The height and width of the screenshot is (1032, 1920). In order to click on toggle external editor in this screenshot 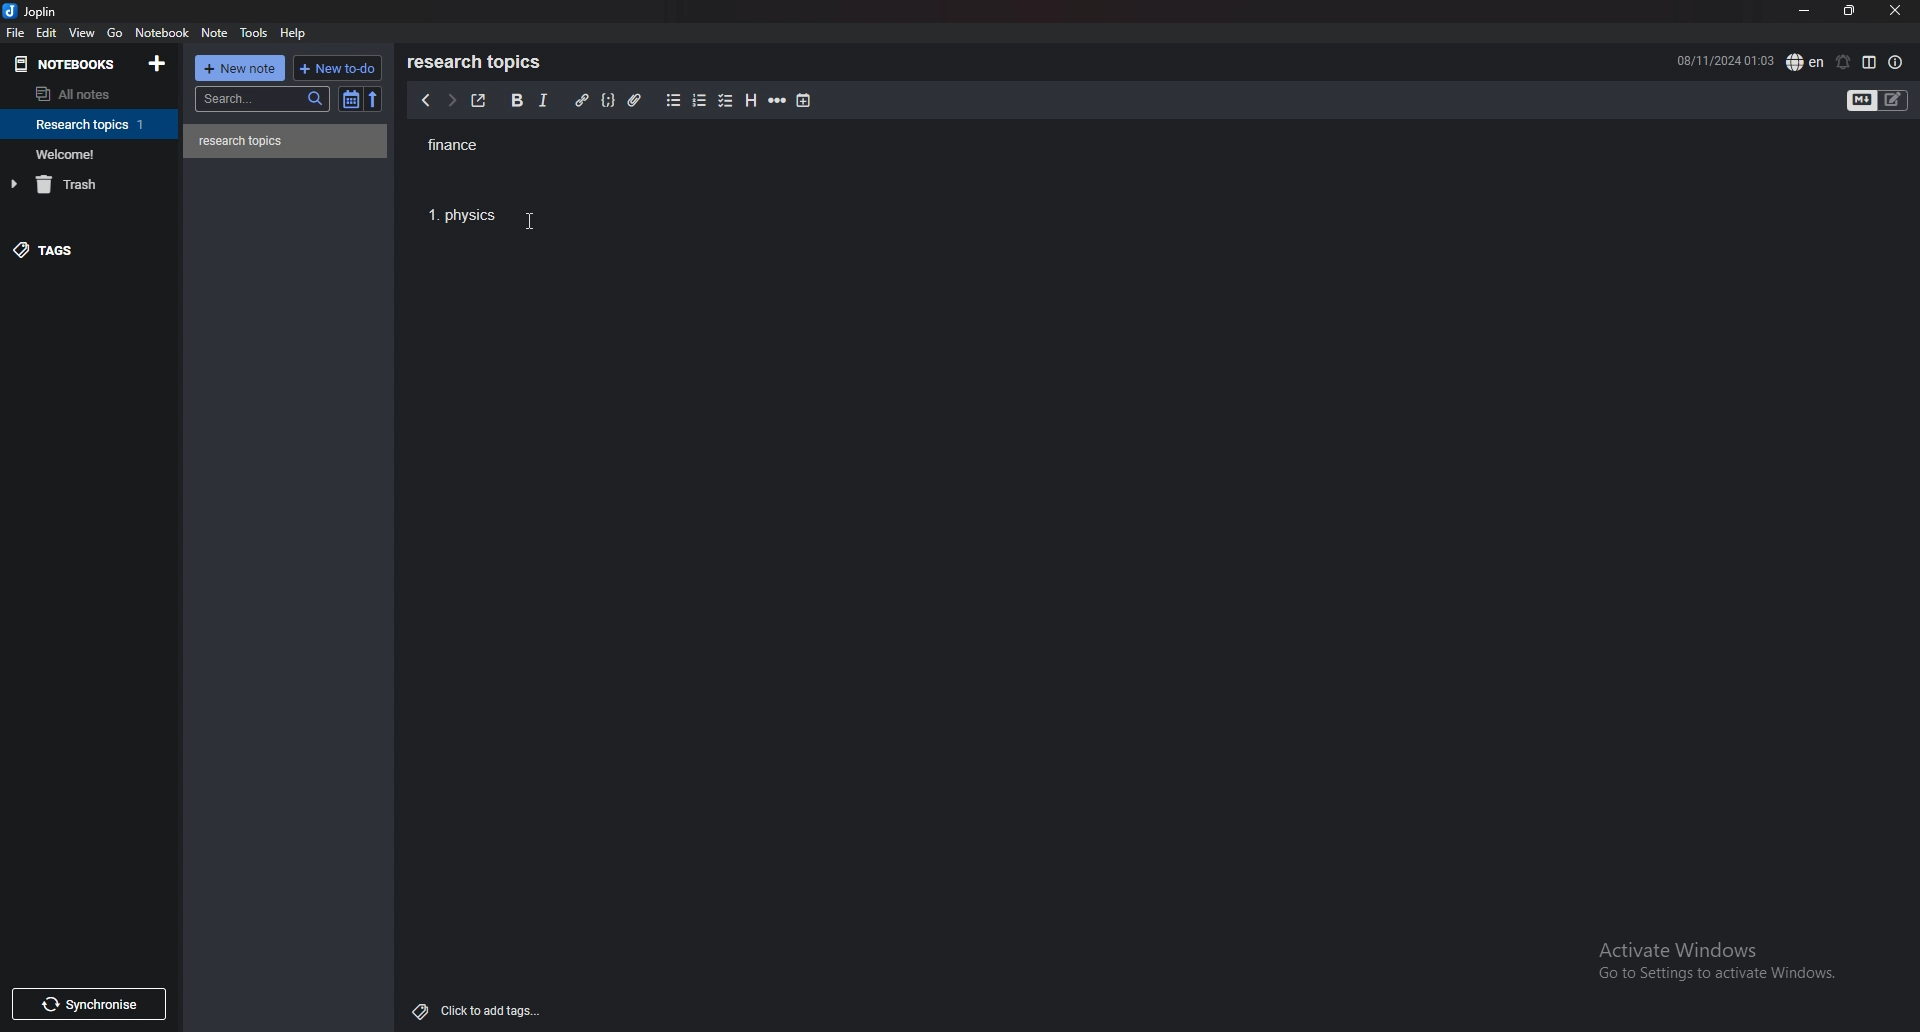, I will do `click(477, 101)`.